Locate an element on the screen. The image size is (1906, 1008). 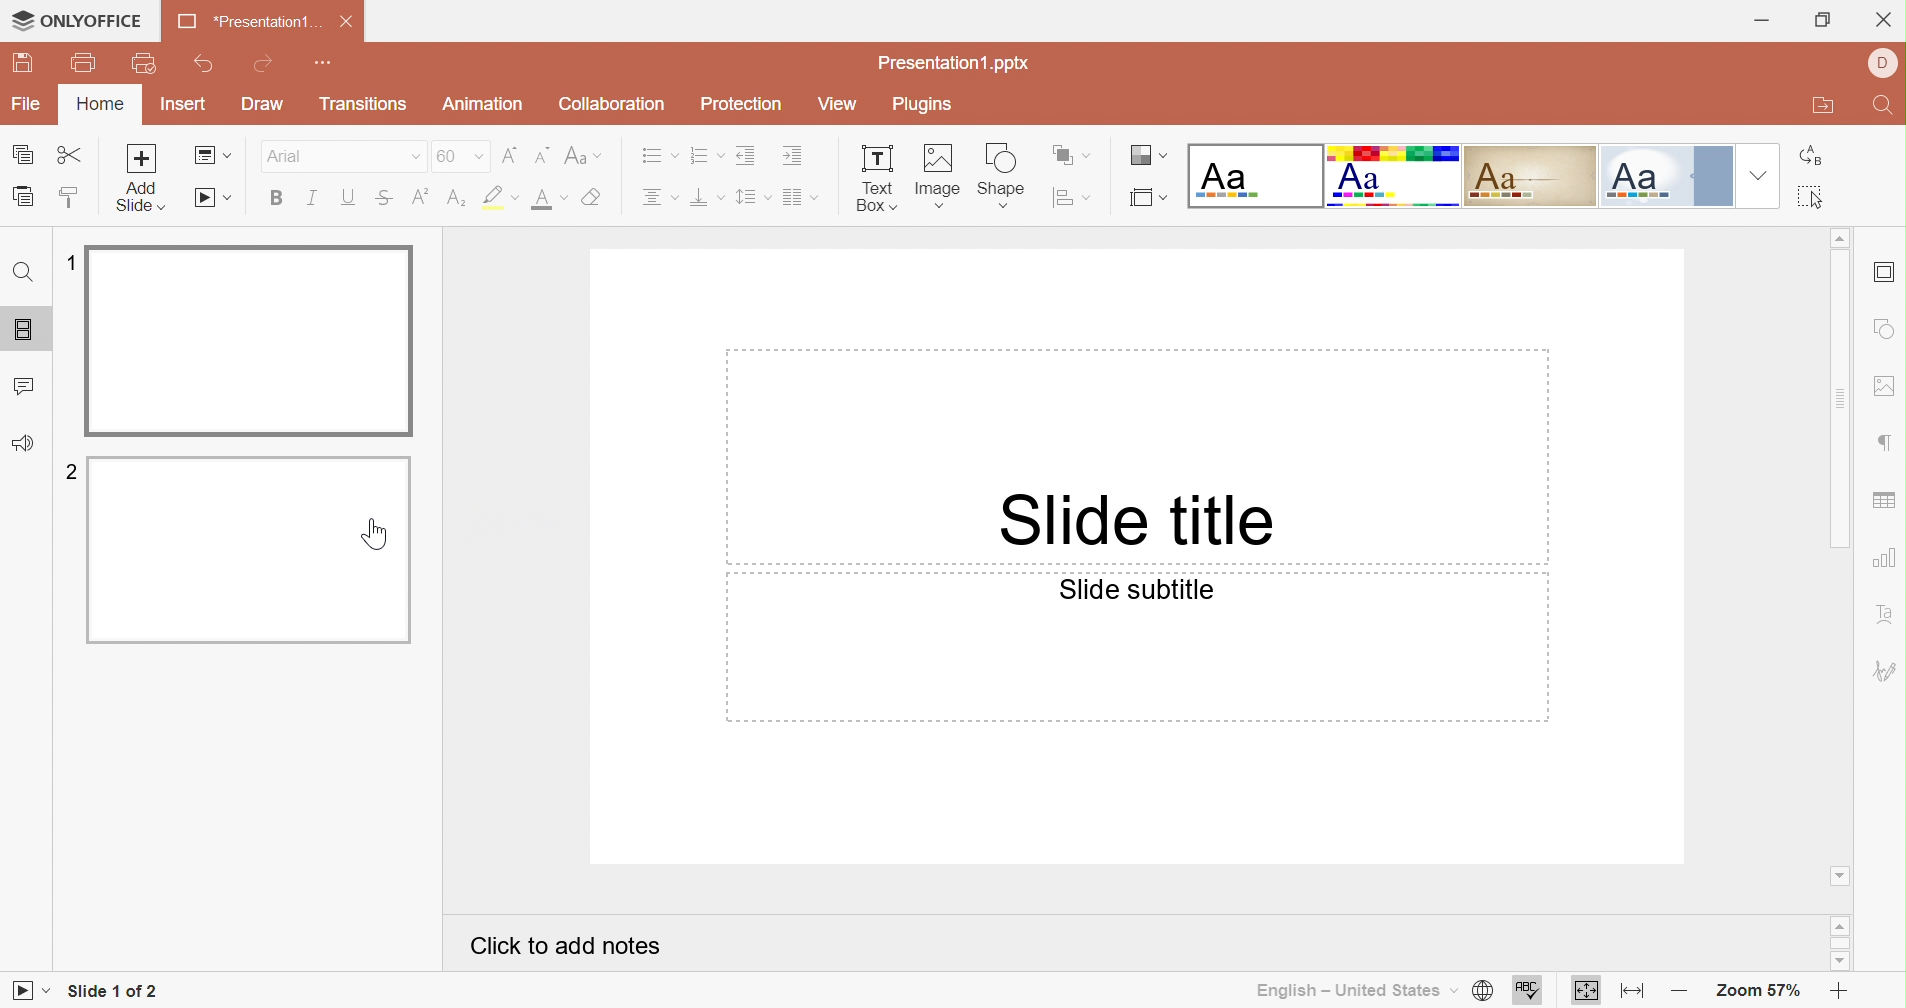
Scroll Bar is located at coordinates (1842, 942).